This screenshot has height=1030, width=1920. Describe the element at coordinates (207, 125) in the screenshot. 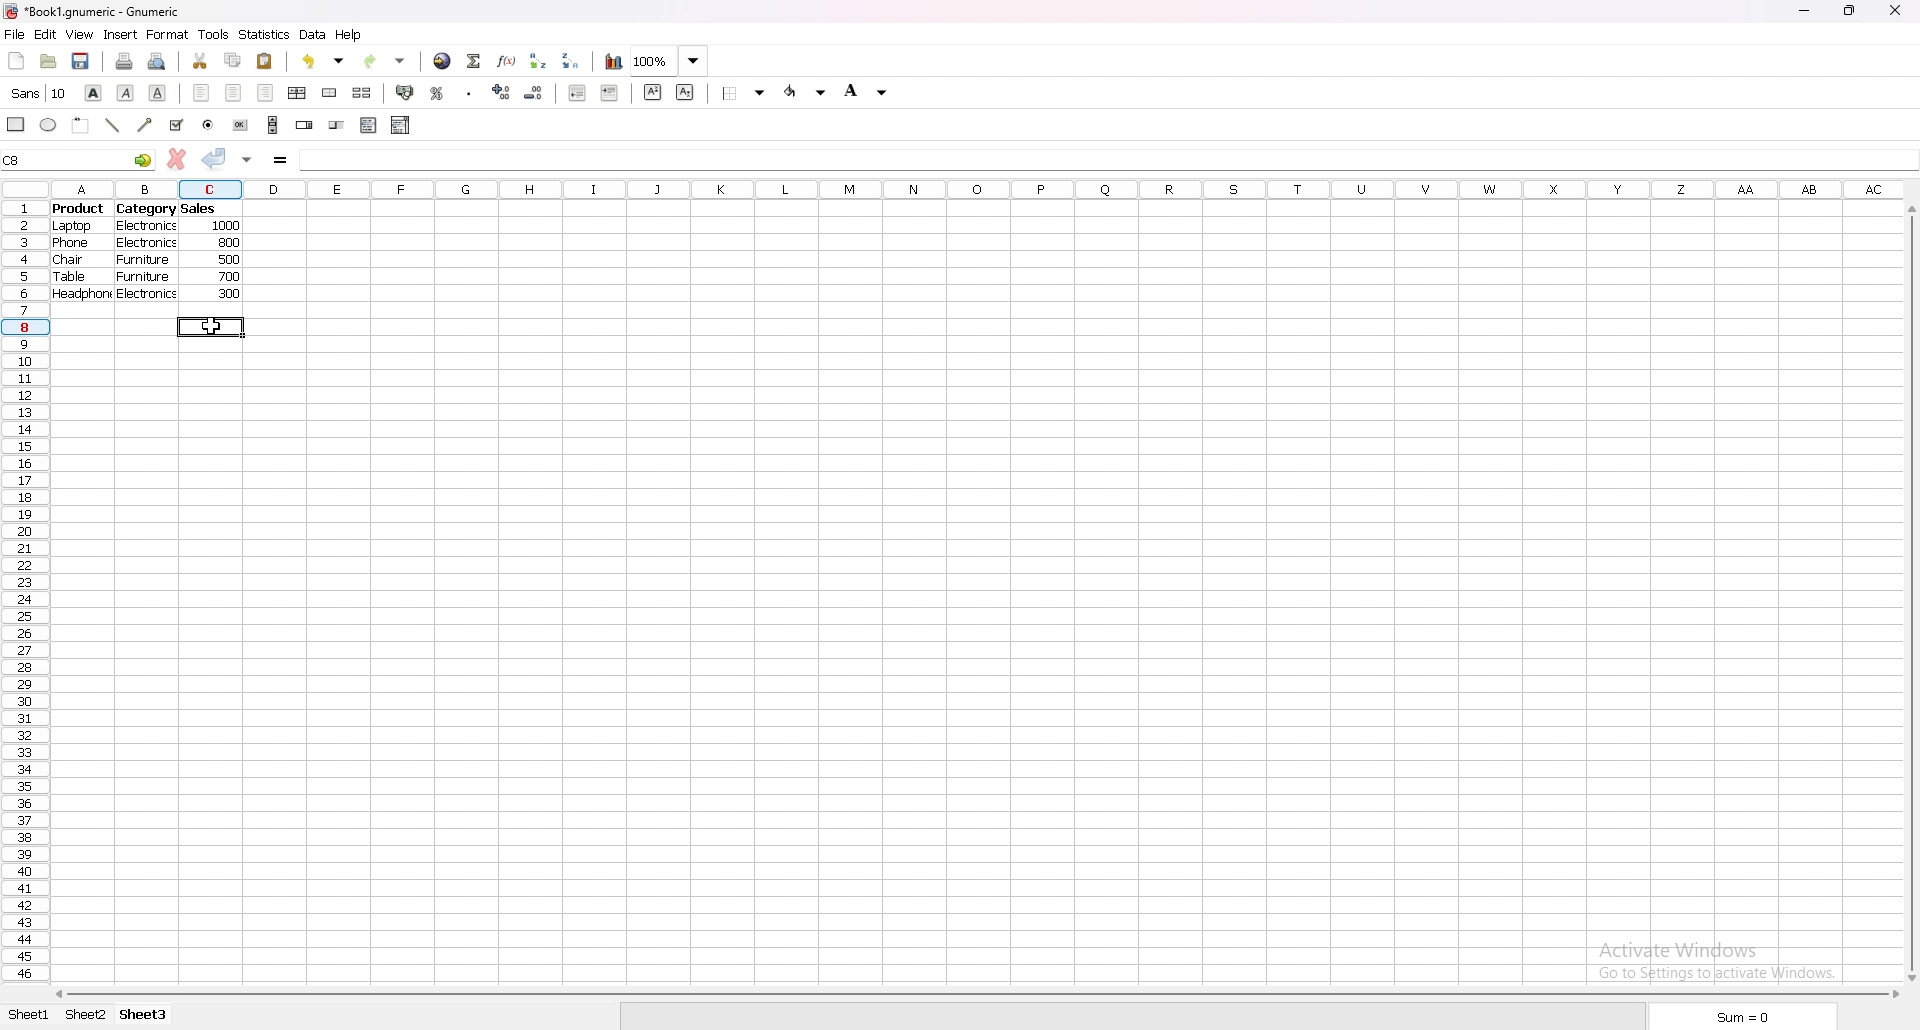

I see `radio button` at that location.